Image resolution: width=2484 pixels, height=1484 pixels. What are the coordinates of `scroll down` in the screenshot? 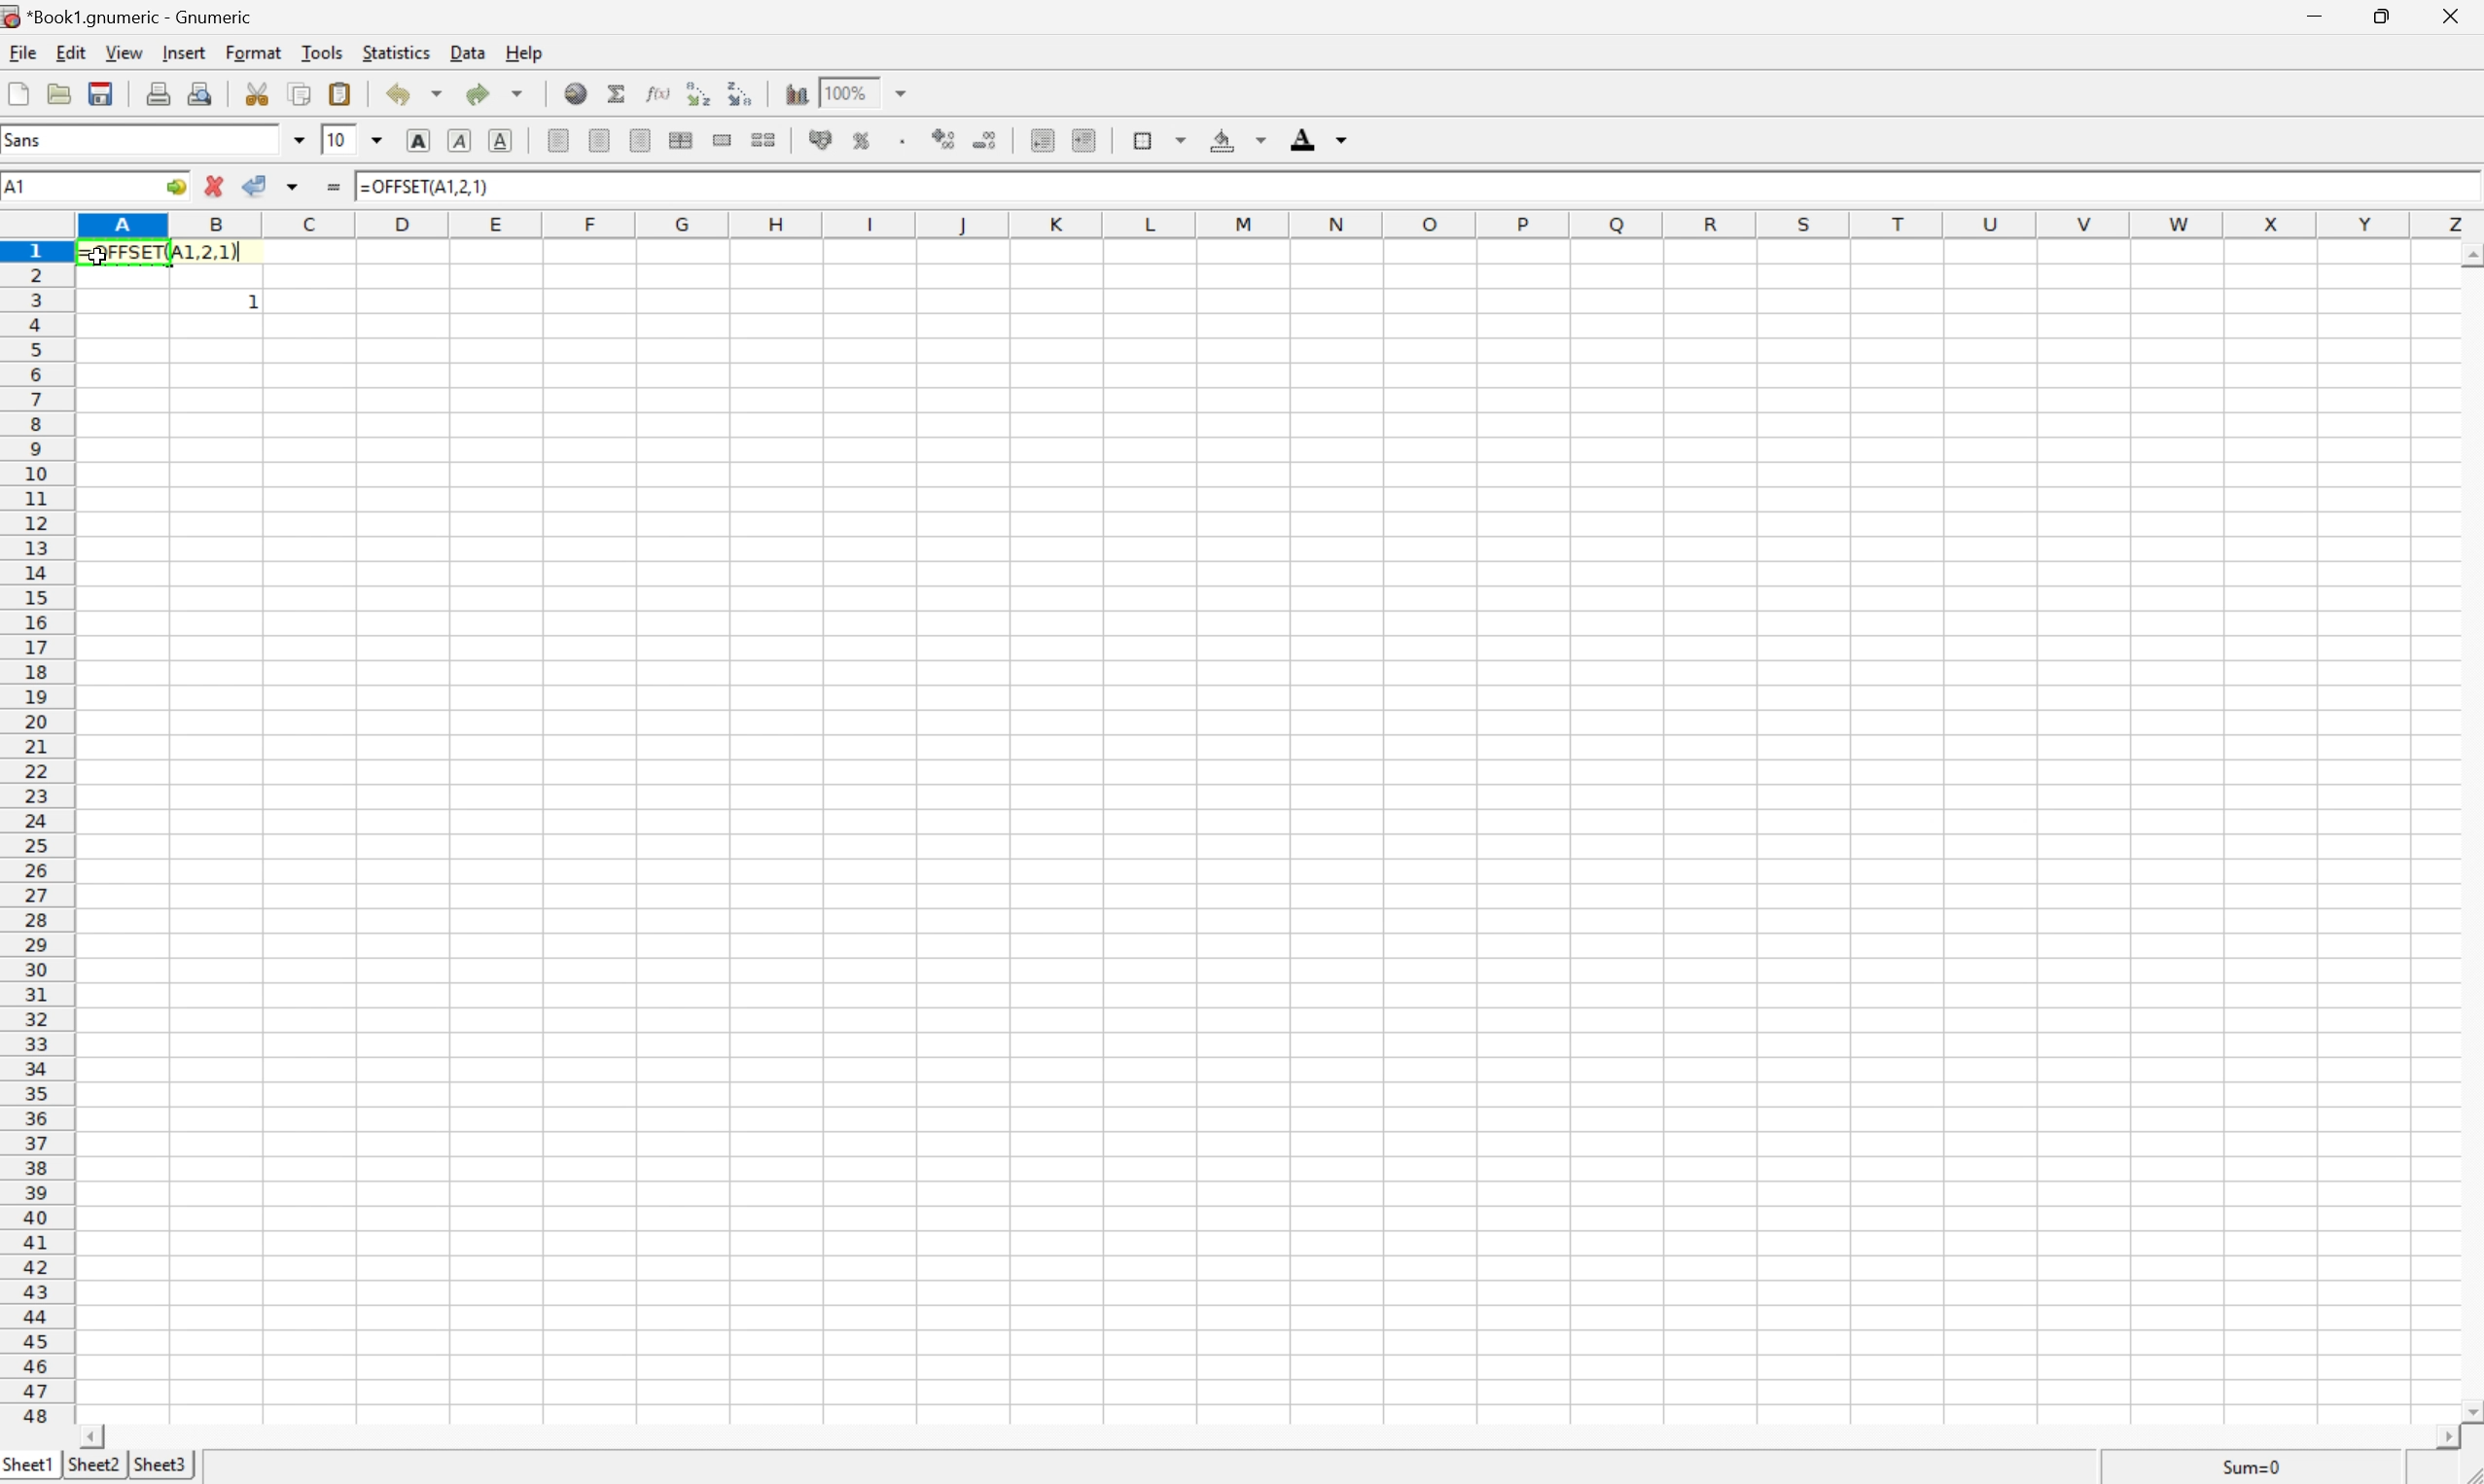 It's located at (2468, 1413).